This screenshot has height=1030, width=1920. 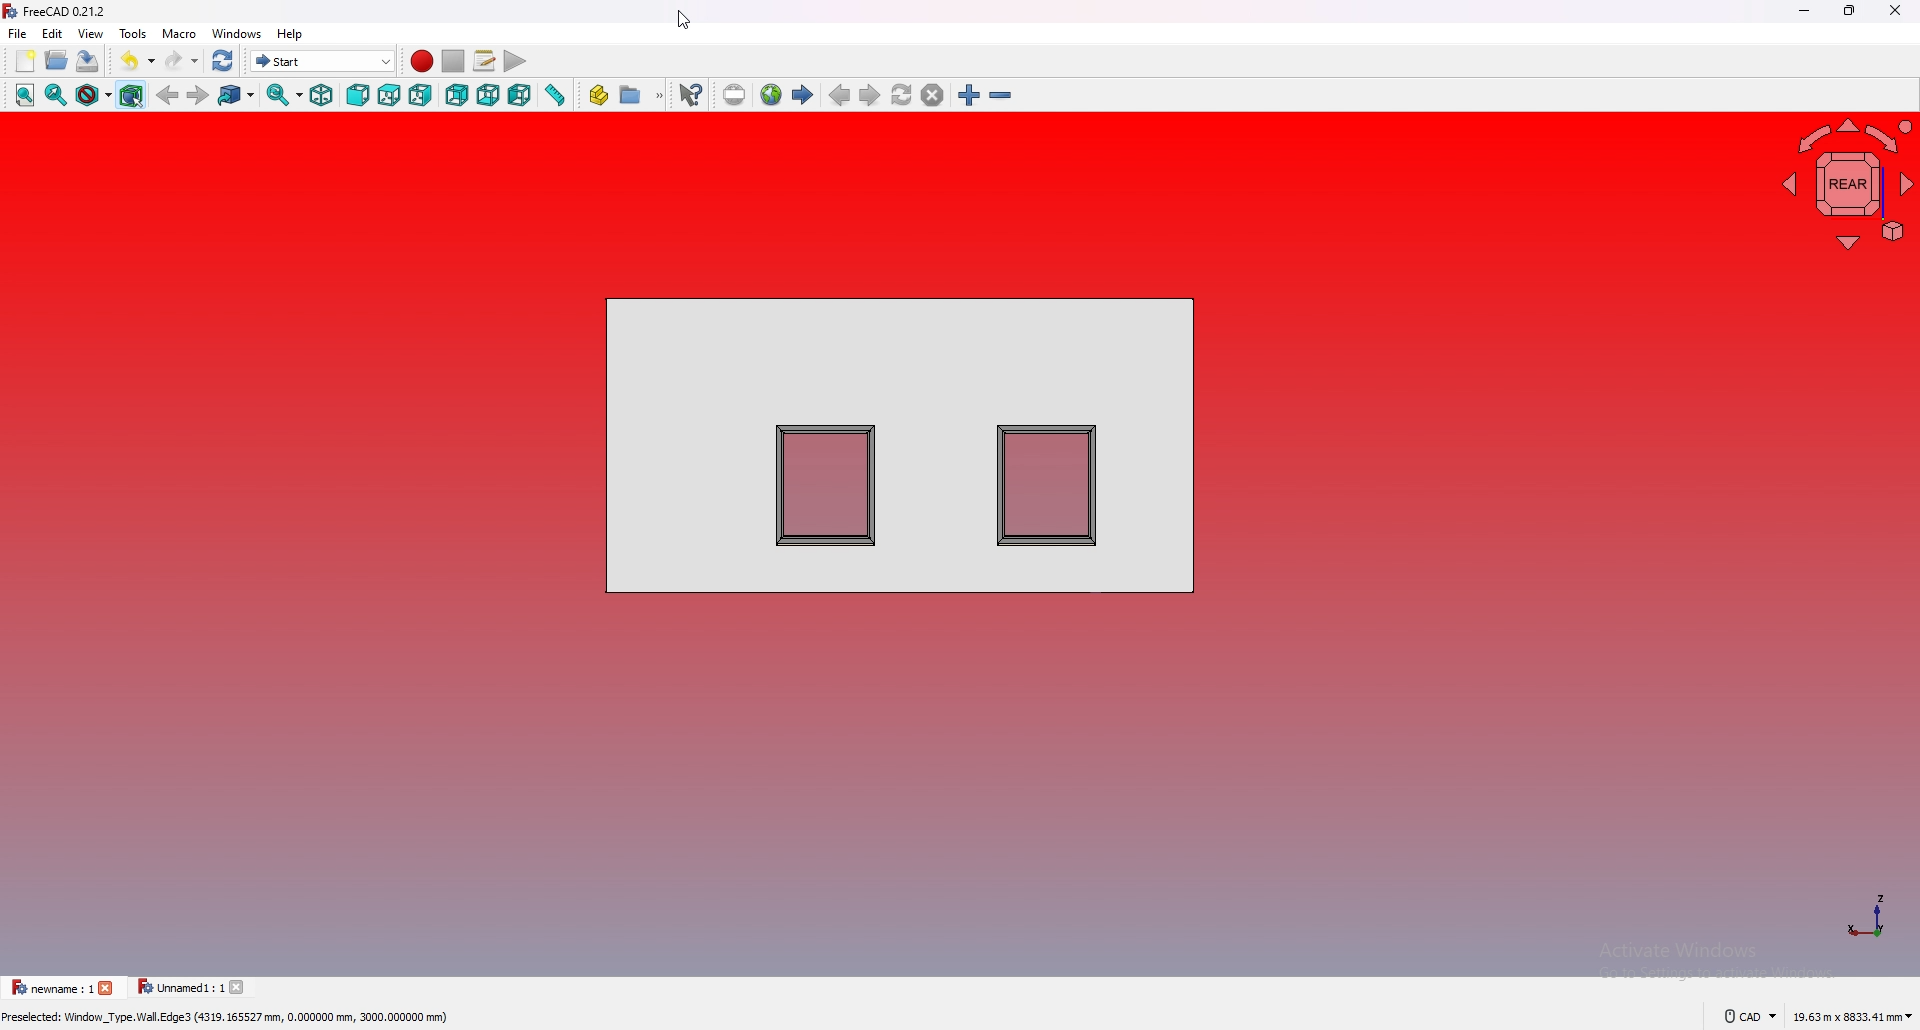 I want to click on view, so click(x=92, y=32).